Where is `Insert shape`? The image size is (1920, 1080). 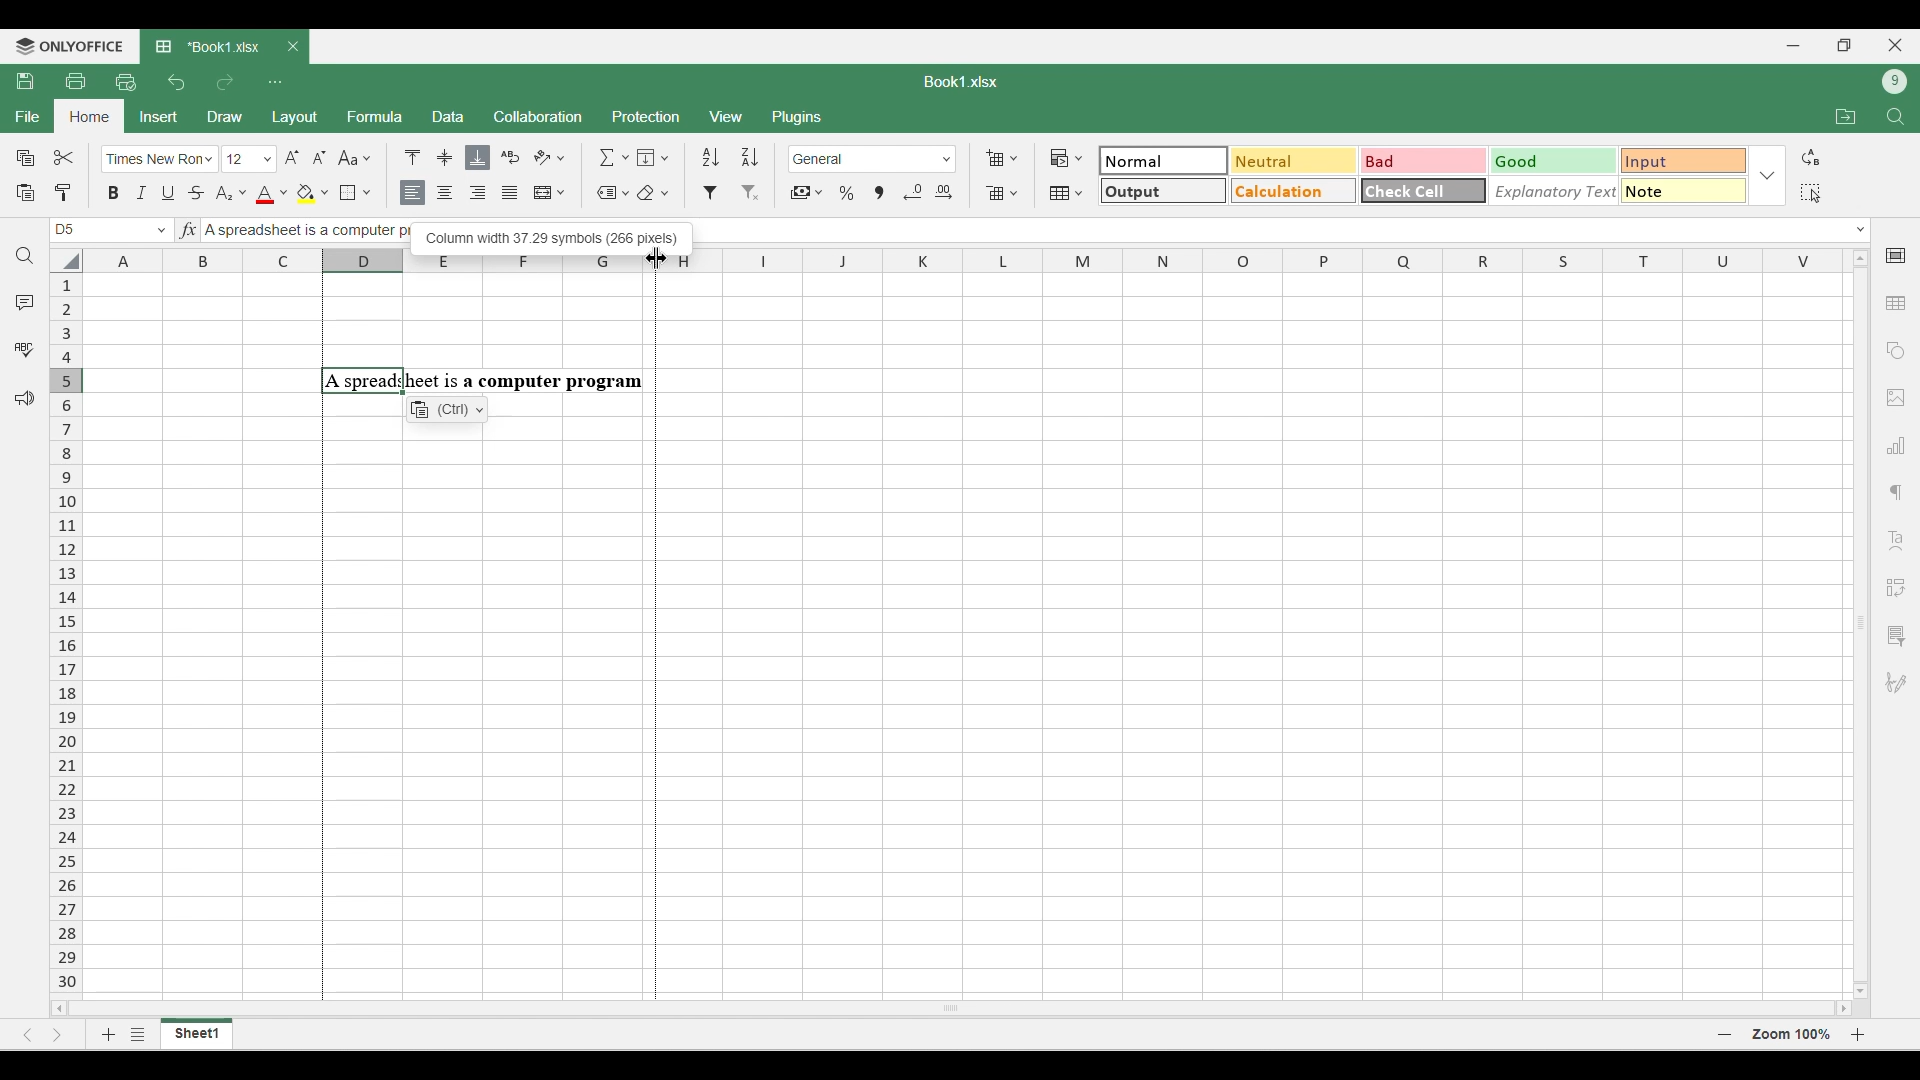 Insert shape is located at coordinates (1894, 351).